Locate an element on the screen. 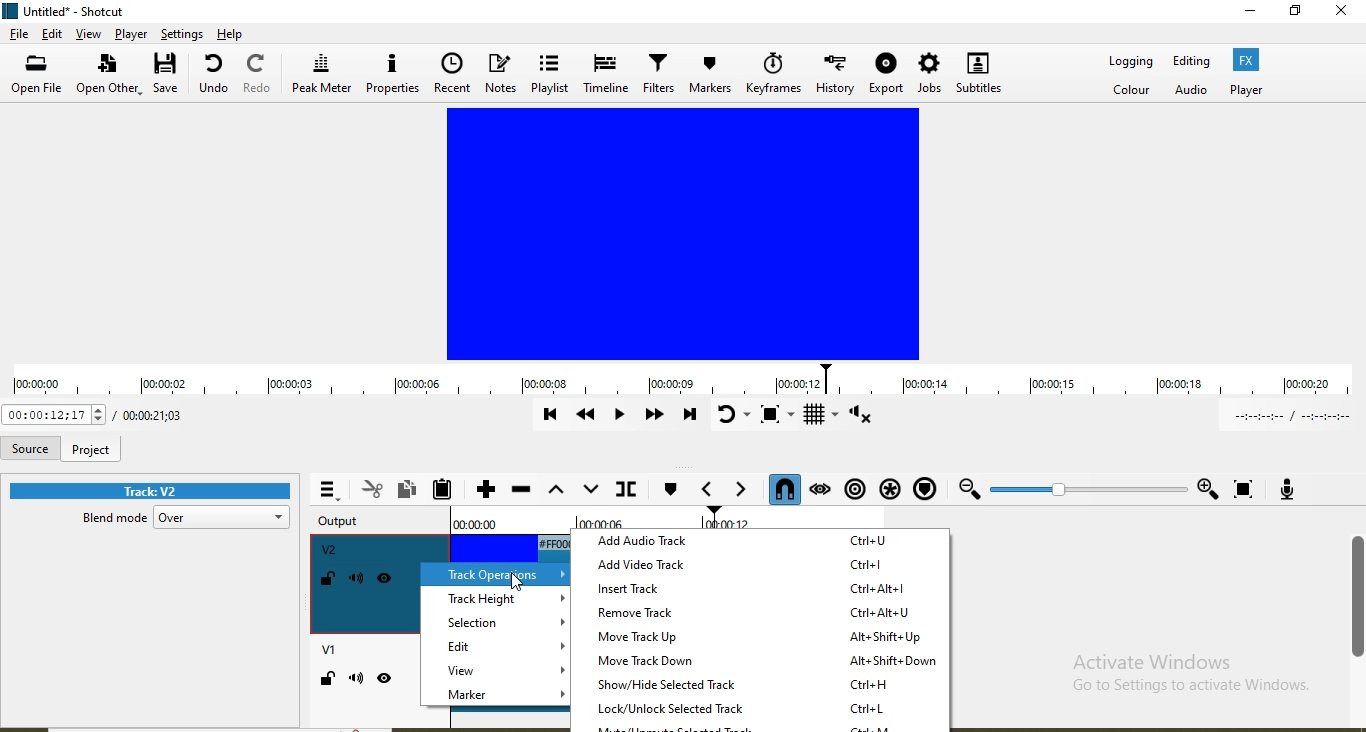 The image size is (1366, 732). Play quickly backwards is located at coordinates (582, 415).